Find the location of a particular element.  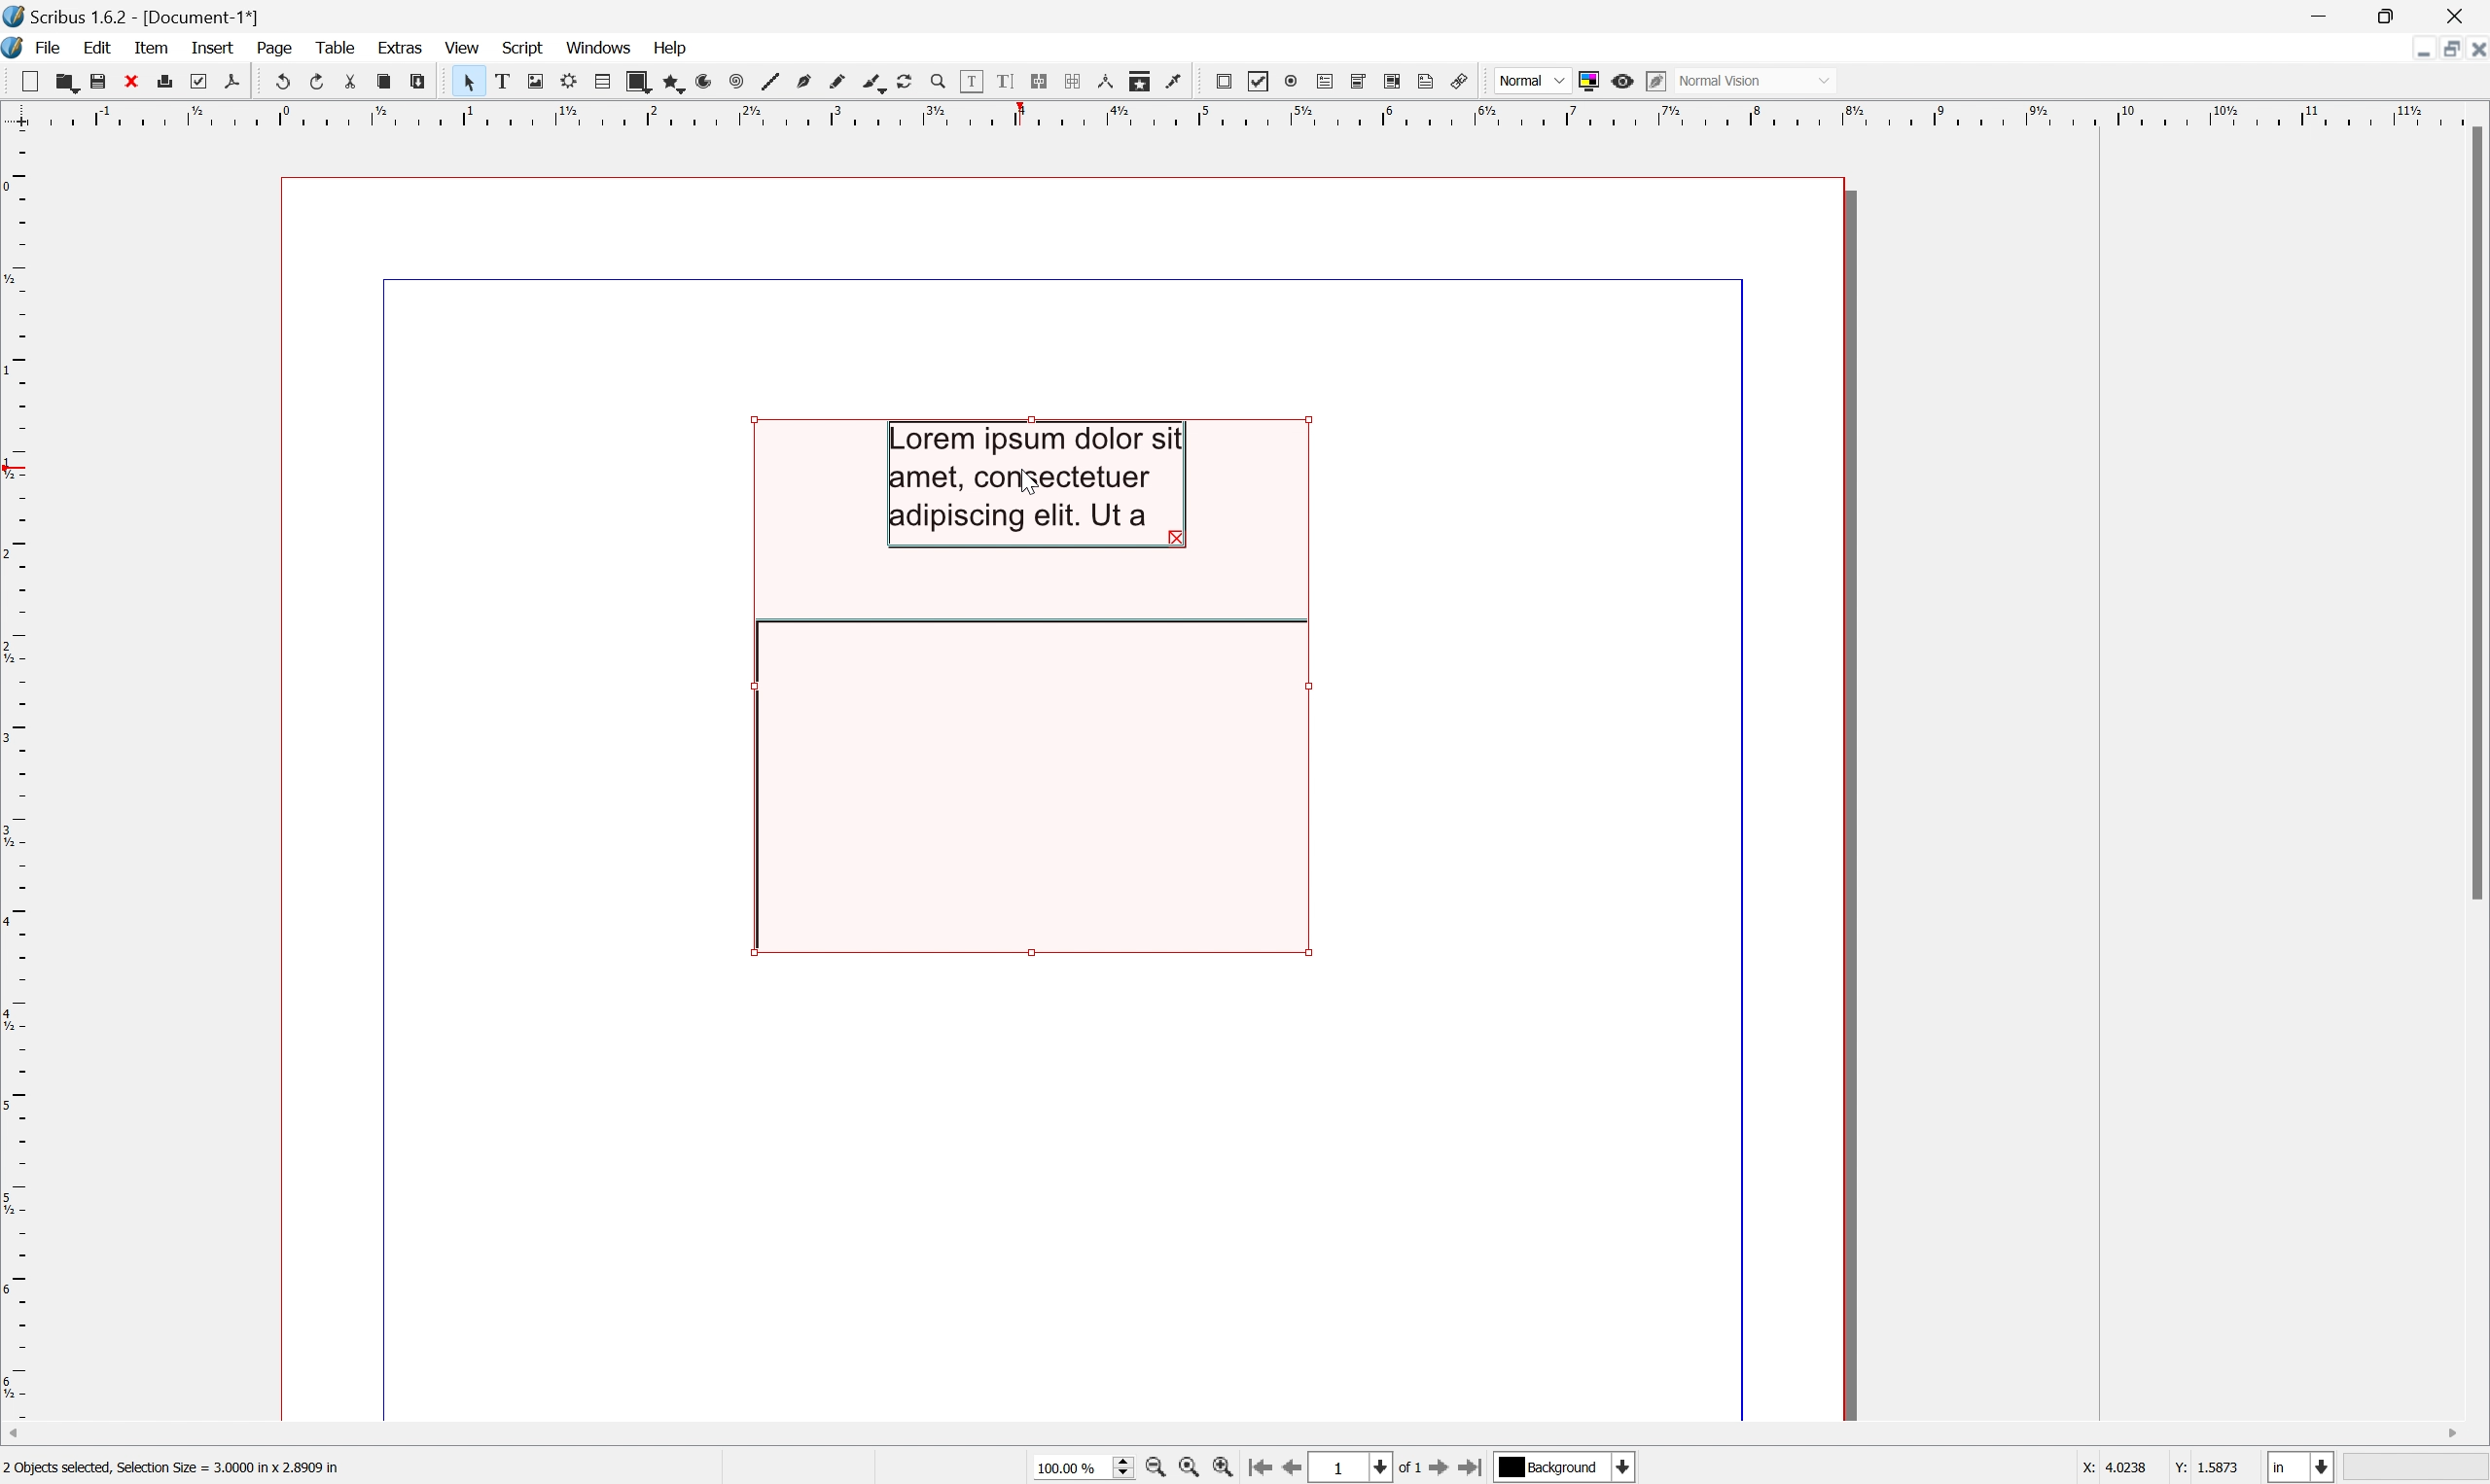

Zoom in by the stepping value in tools preferences is located at coordinates (1232, 1468).